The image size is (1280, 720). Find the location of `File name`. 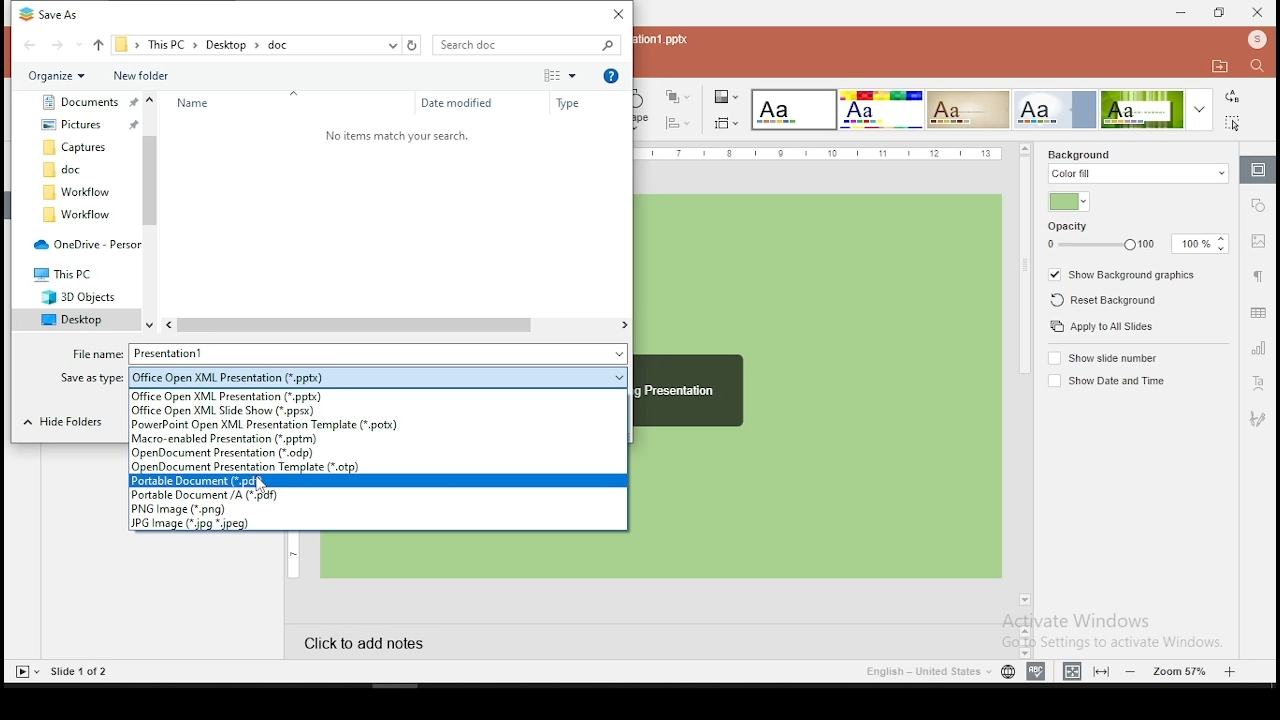

File name is located at coordinates (95, 352).